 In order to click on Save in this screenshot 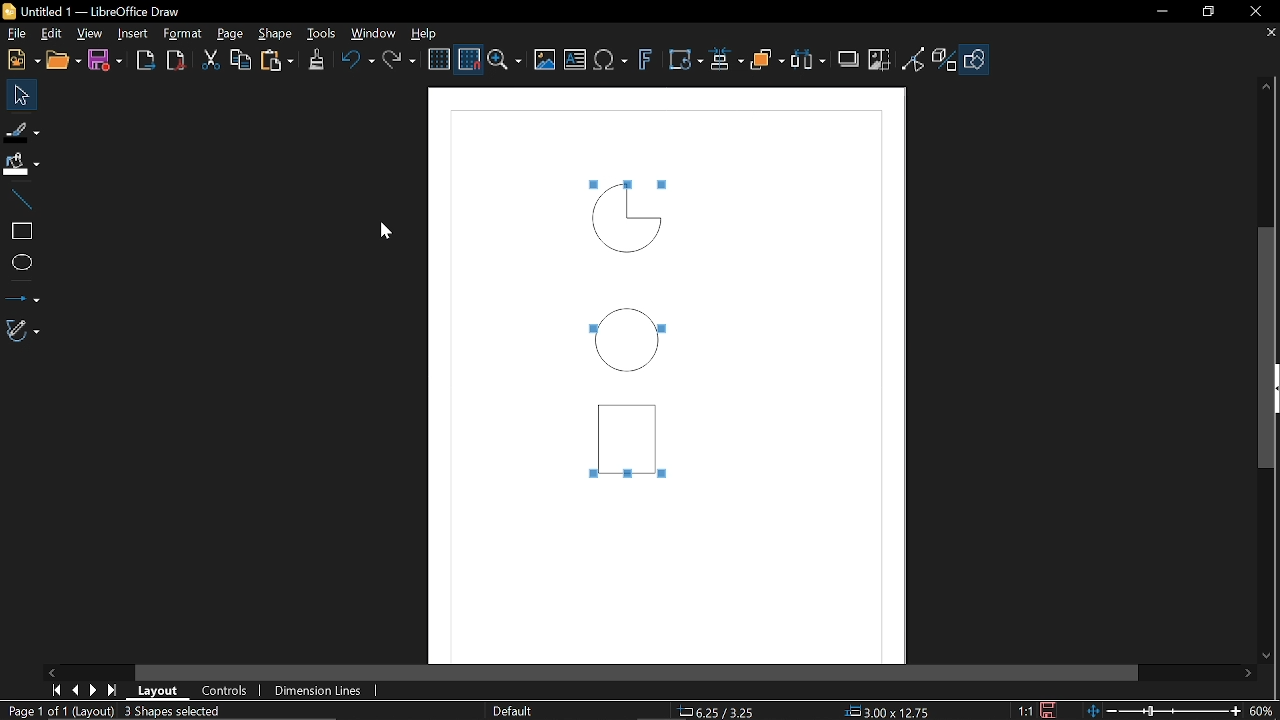, I will do `click(104, 61)`.